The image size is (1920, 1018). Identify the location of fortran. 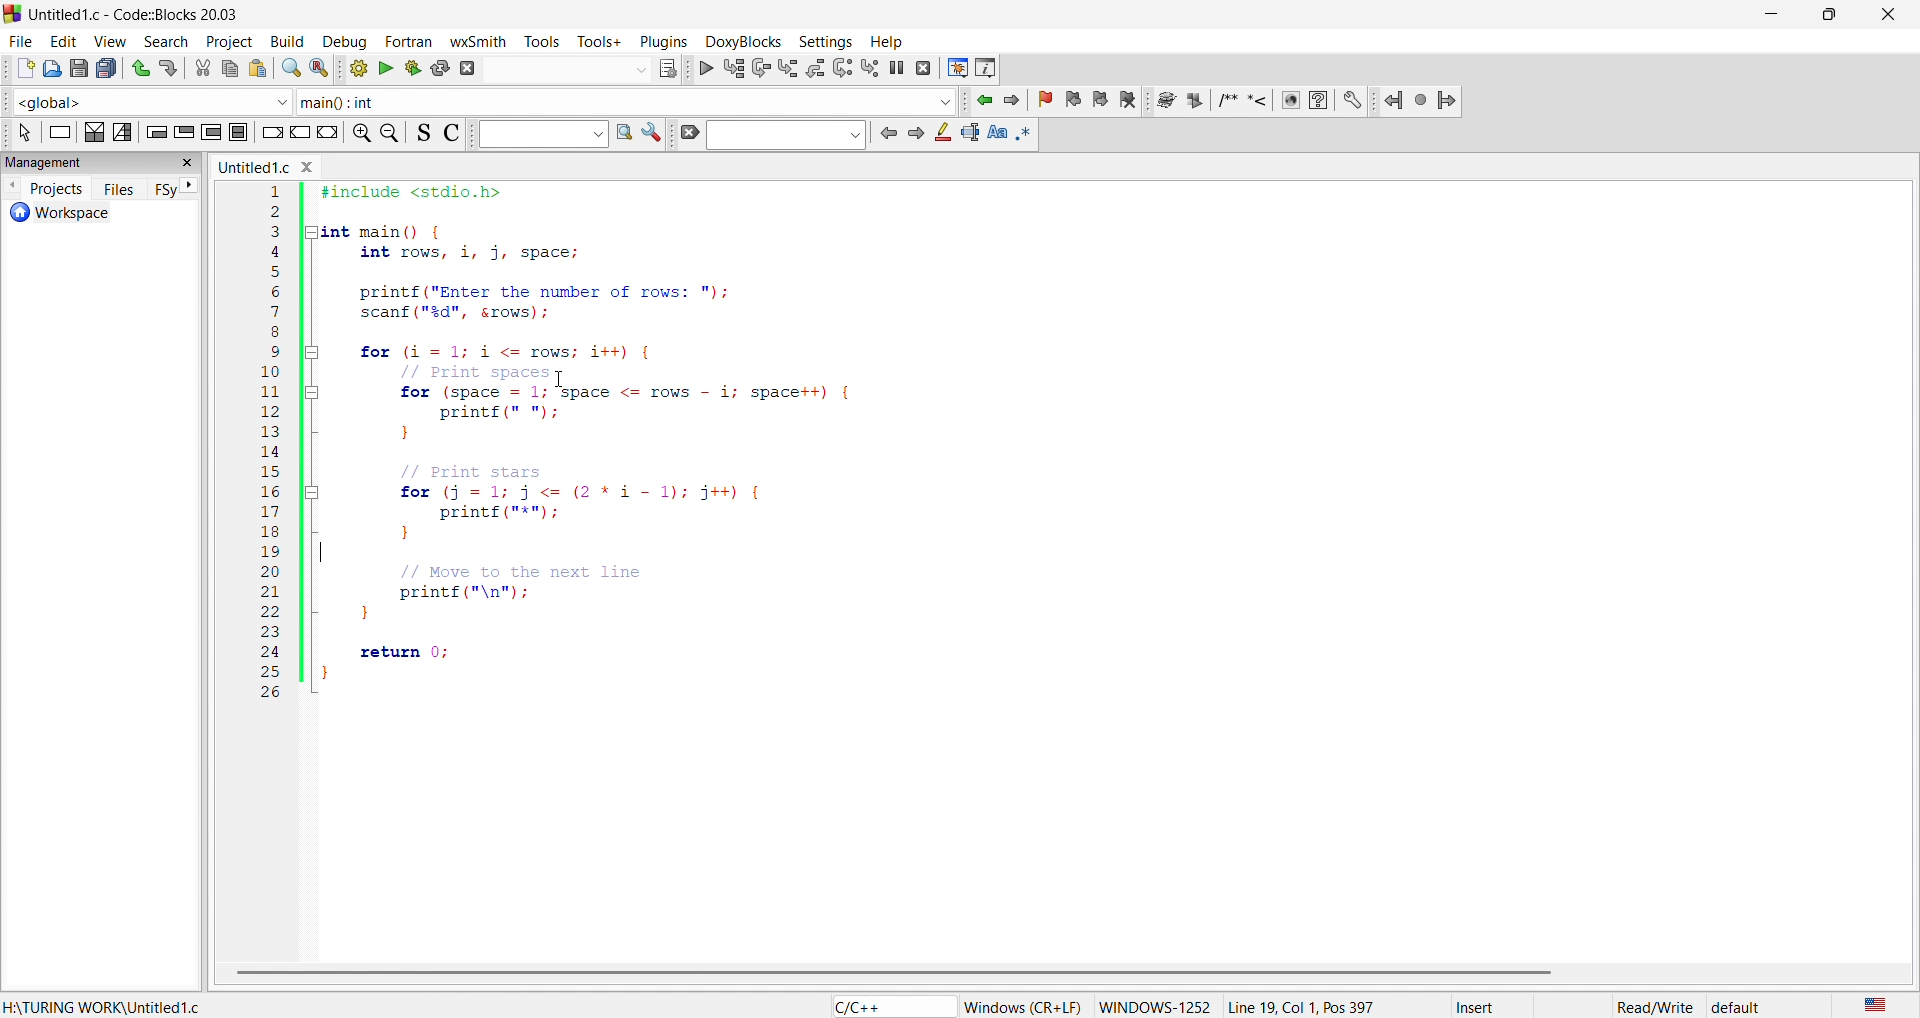
(405, 41).